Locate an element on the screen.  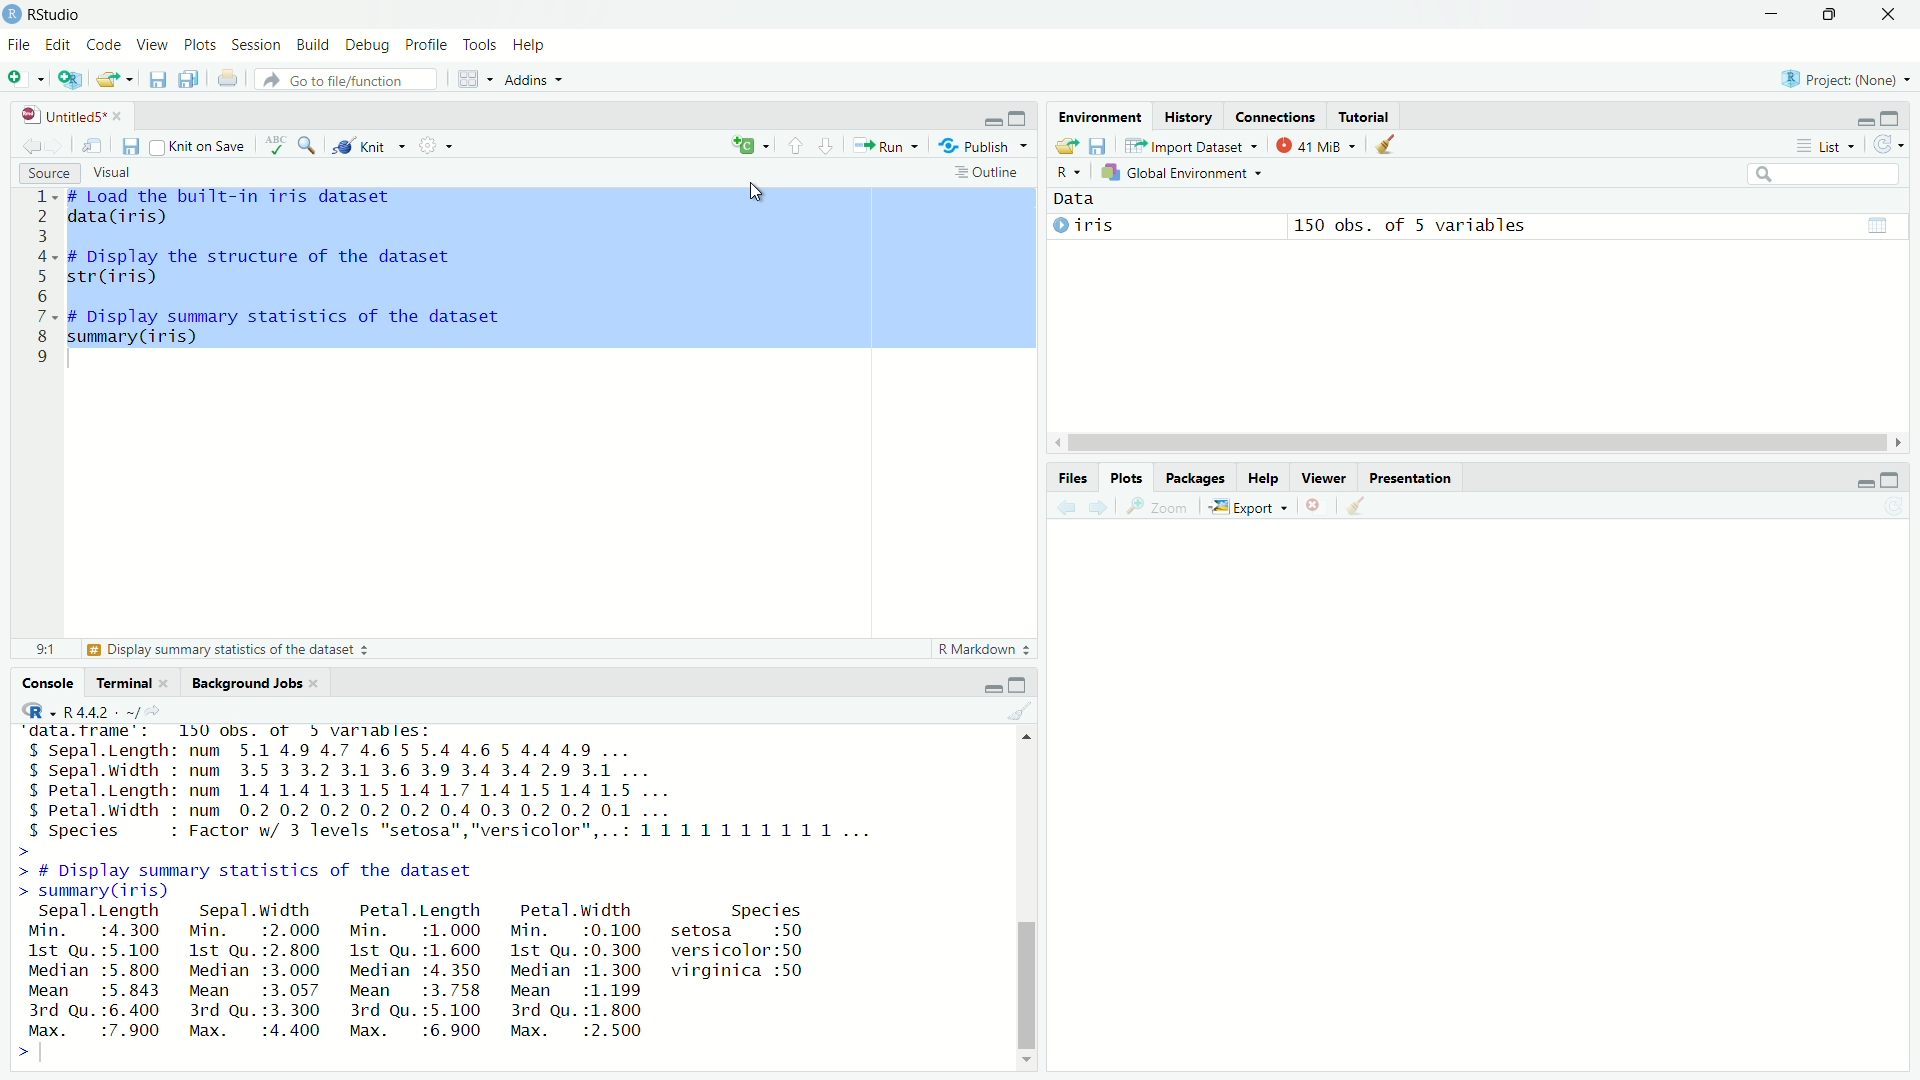
Source is located at coordinates (50, 173).